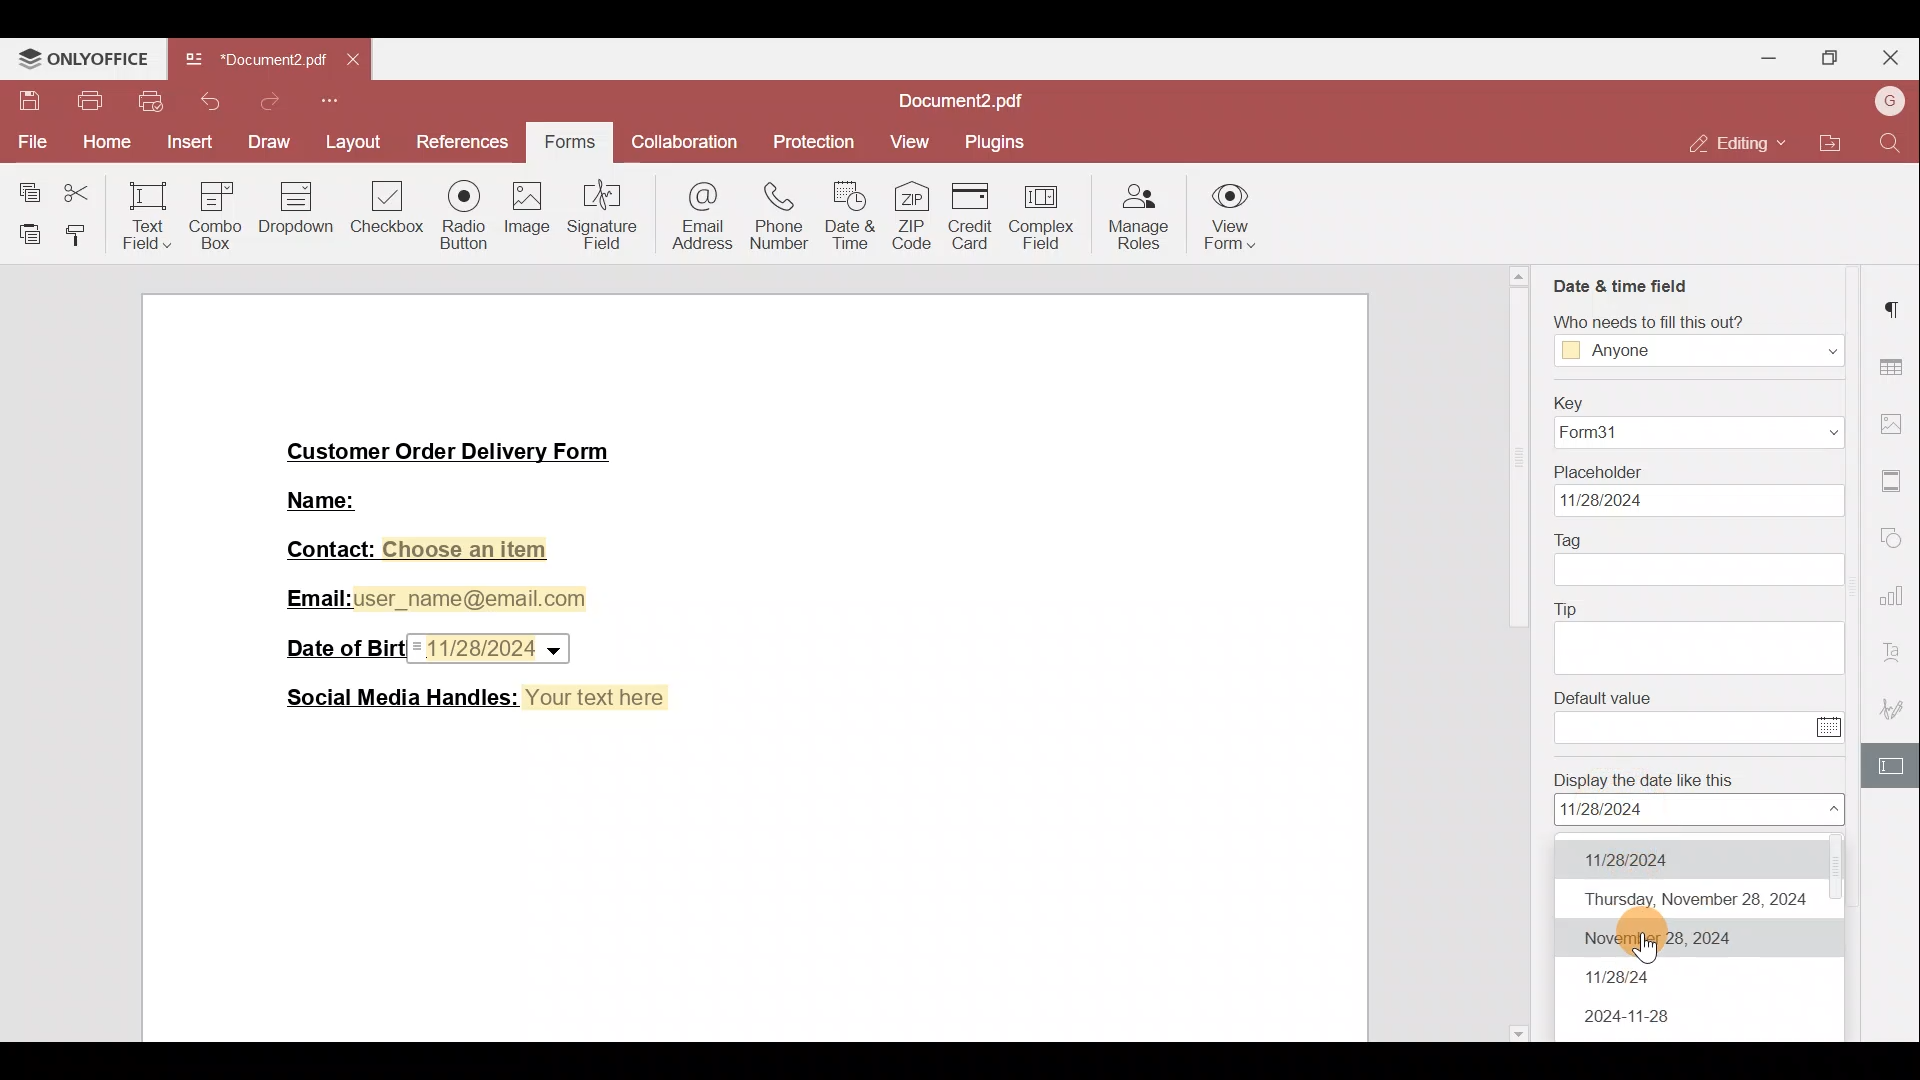 The width and height of the screenshot is (1920, 1080). I want to click on Insert, so click(188, 142).